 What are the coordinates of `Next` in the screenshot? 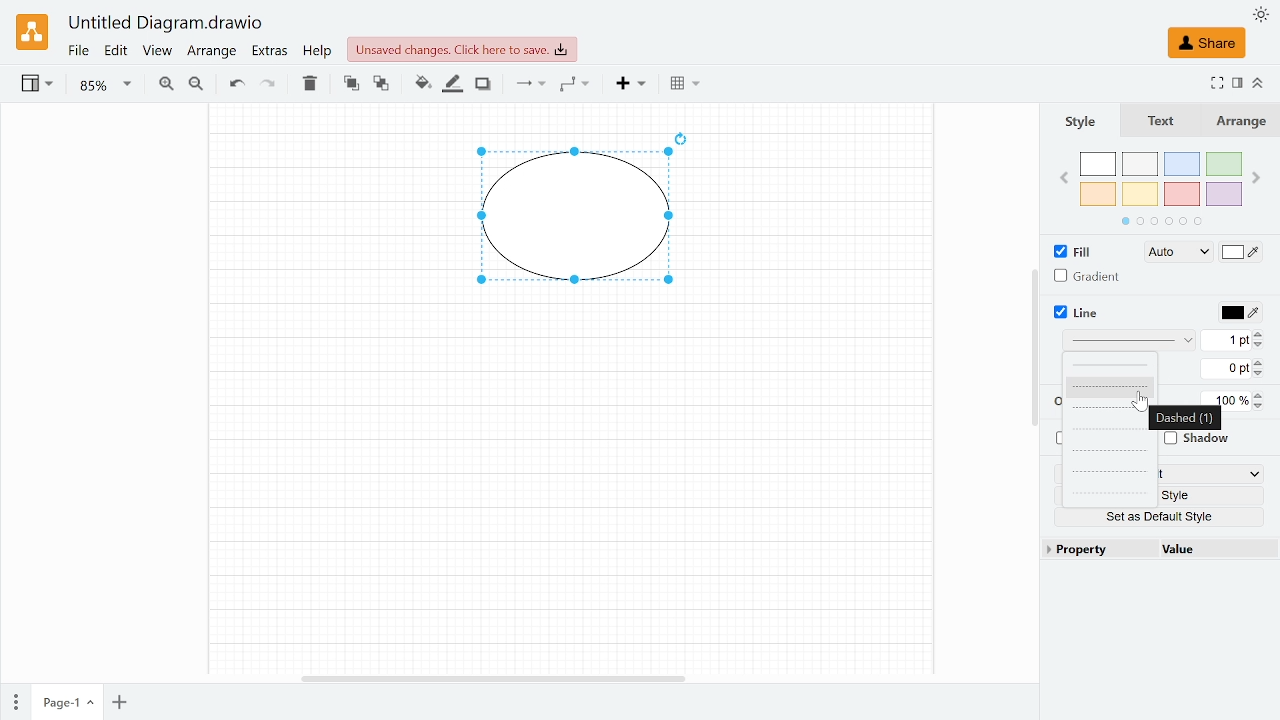 It's located at (1256, 176).